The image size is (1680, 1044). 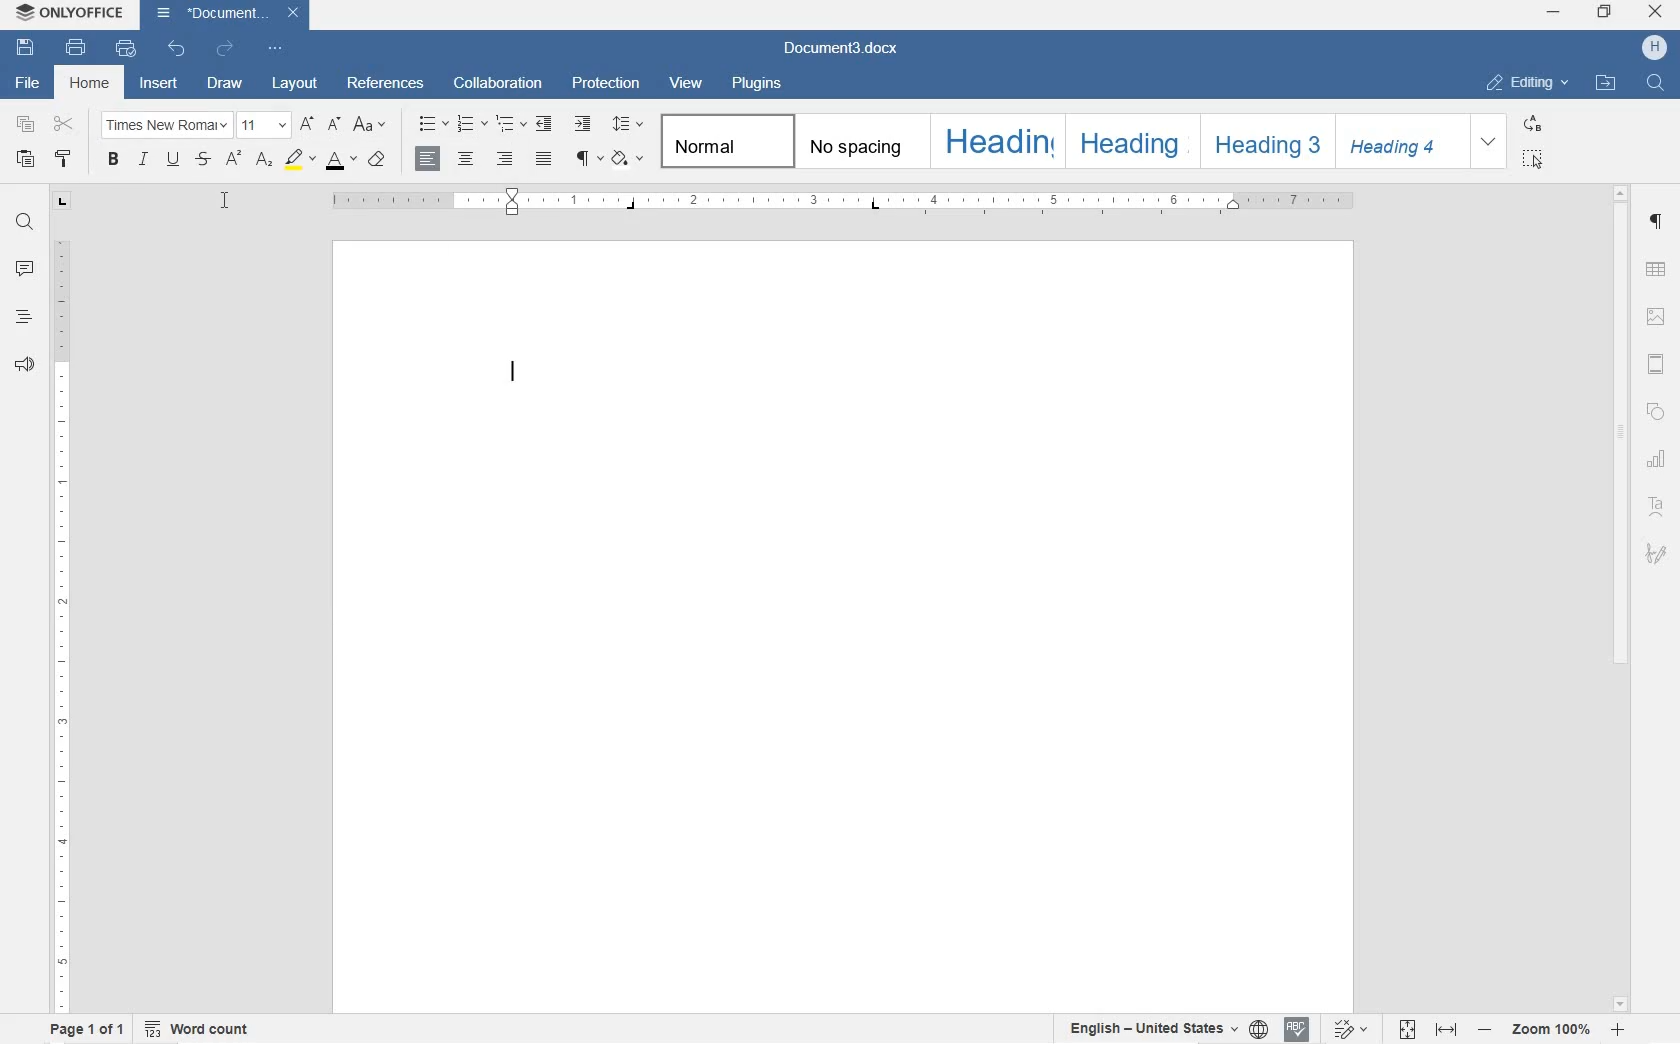 I want to click on COLLABORATION, so click(x=503, y=81).